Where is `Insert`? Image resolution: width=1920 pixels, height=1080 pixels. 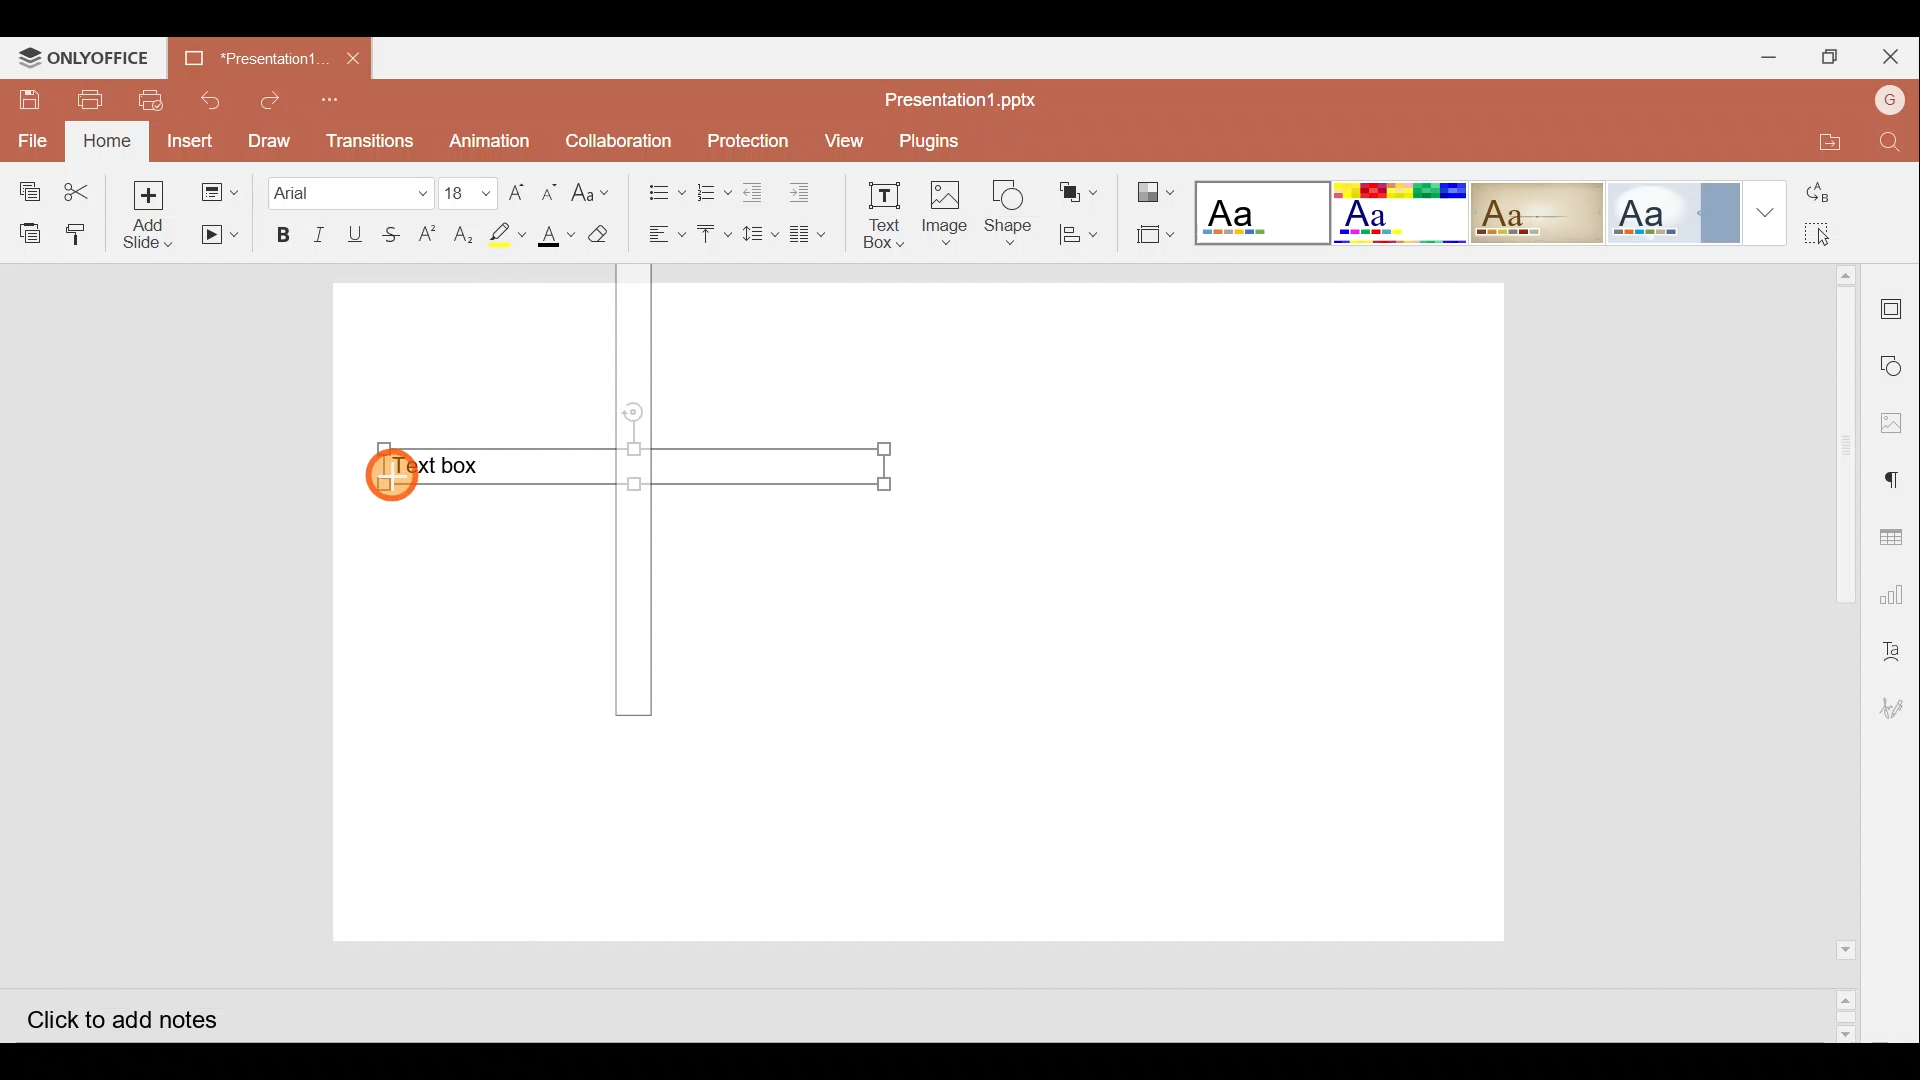 Insert is located at coordinates (190, 141).